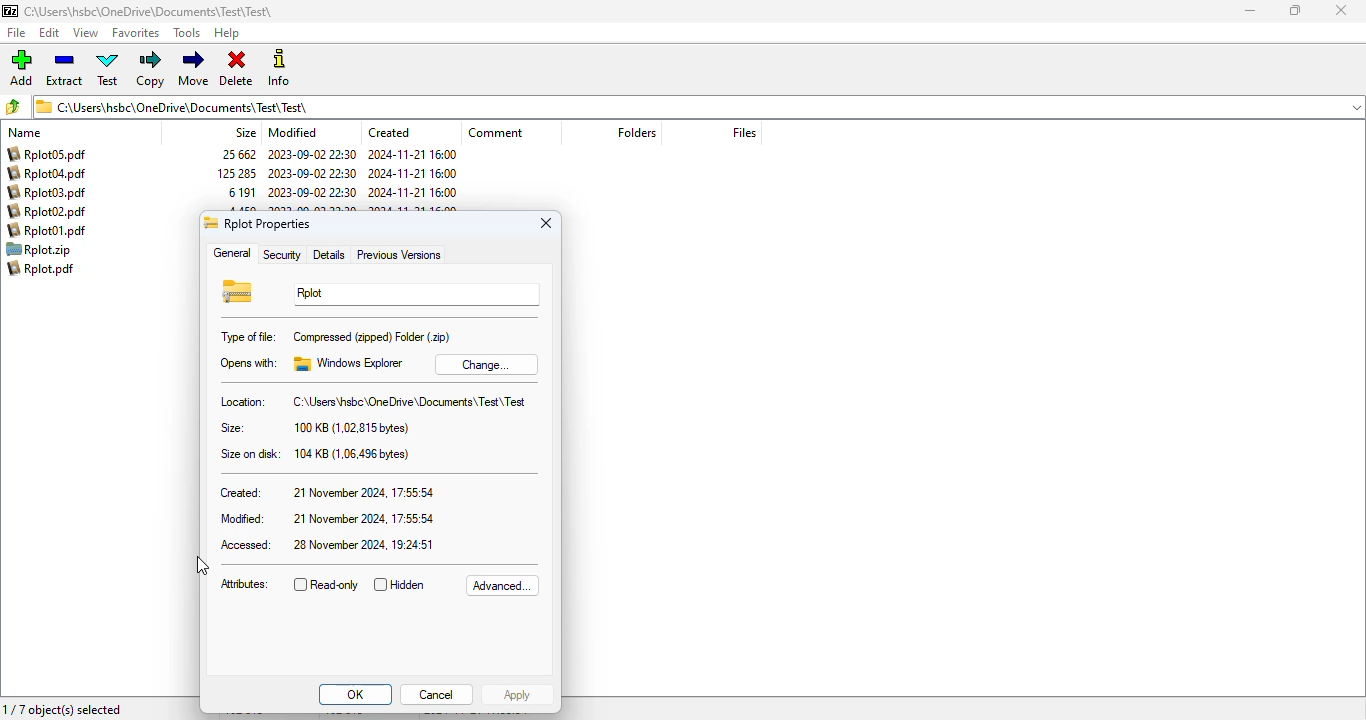 This screenshot has width=1366, height=720. What do you see at coordinates (21, 67) in the screenshot?
I see `add` at bounding box center [21, 67].